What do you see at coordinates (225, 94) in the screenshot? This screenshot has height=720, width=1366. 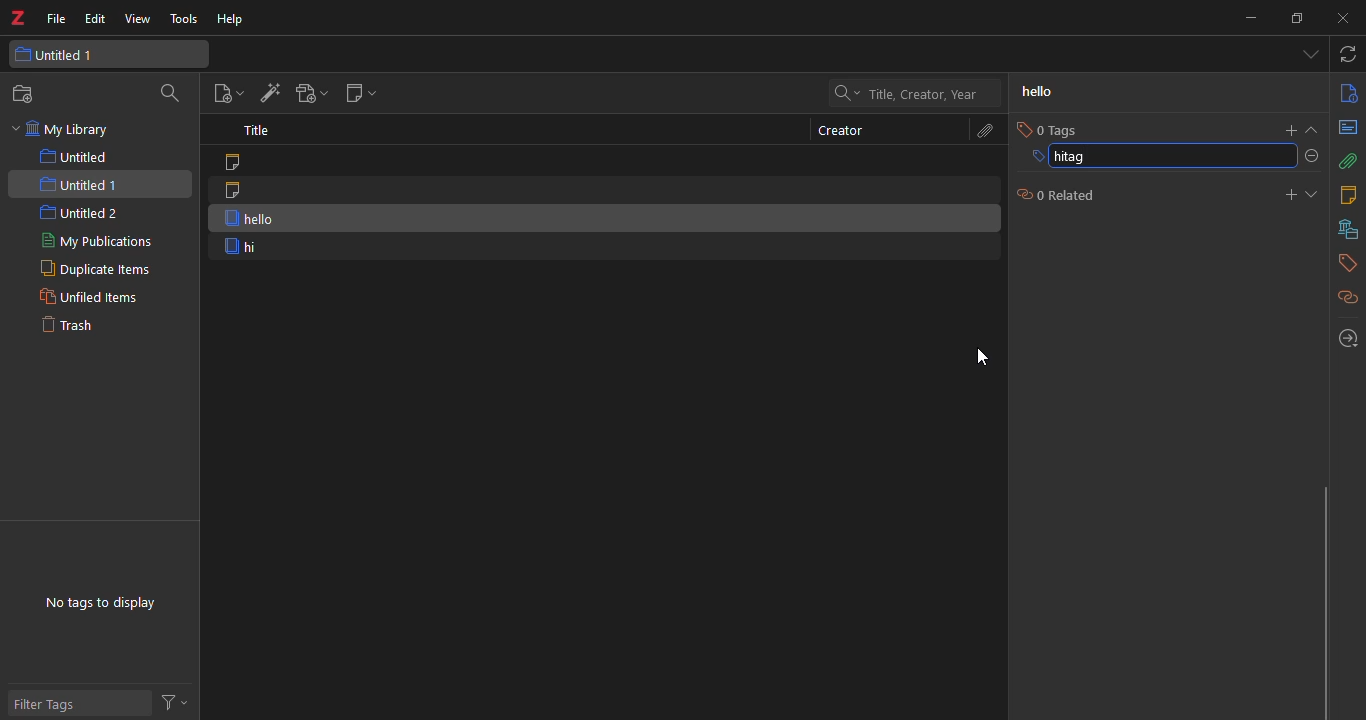 I see `new item` at bounding box center [225, 94].